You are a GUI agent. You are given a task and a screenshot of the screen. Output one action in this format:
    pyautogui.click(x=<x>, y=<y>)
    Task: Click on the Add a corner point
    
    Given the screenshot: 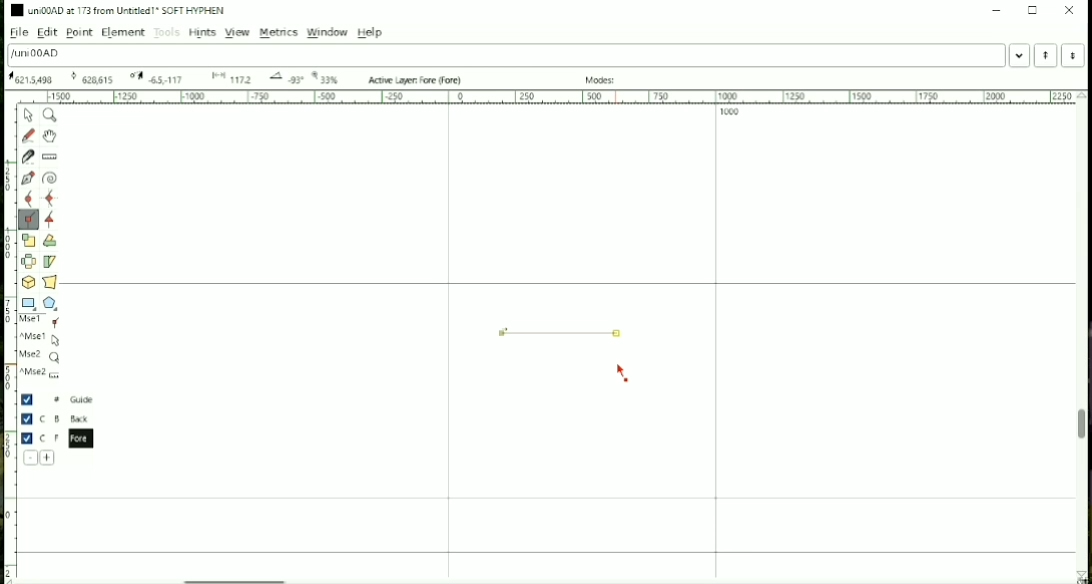 What is the action you would take?
    pyautogui.click(x=28, y=220)
    